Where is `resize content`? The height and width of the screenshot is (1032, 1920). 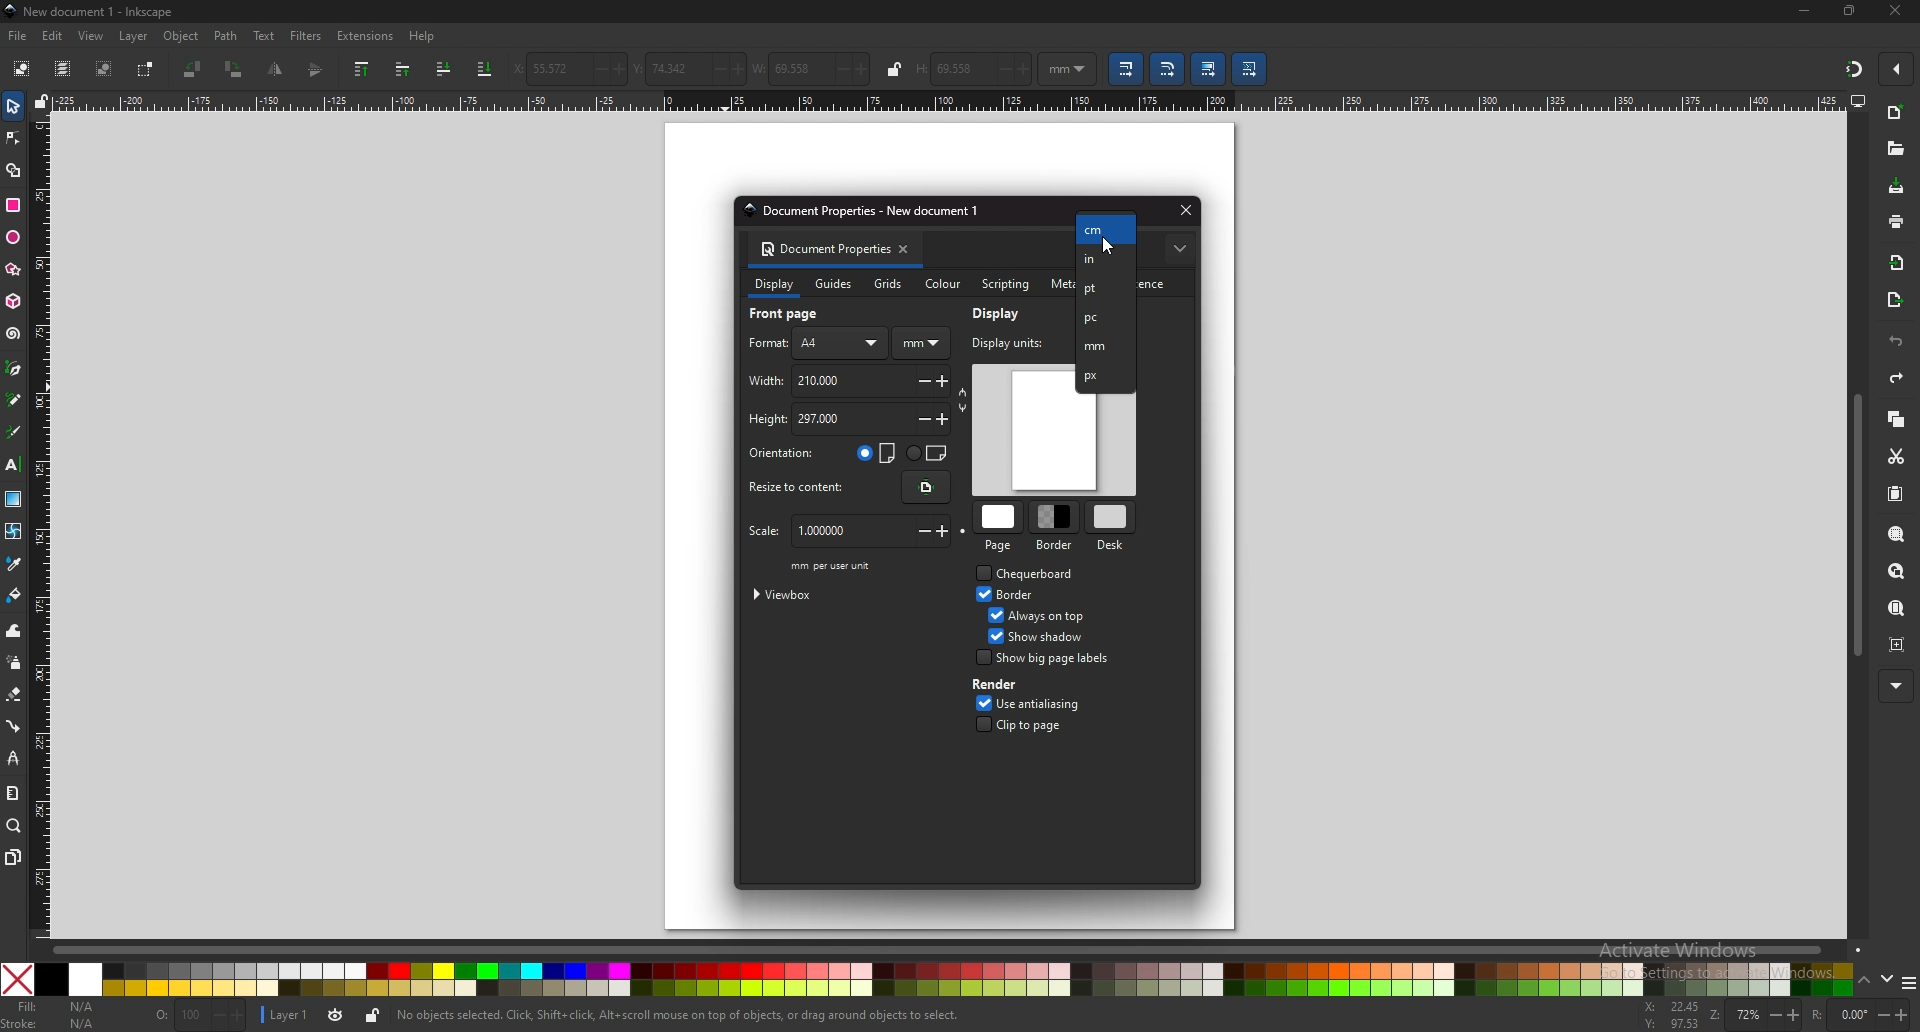
resize content is located at coordinates (926, 488).